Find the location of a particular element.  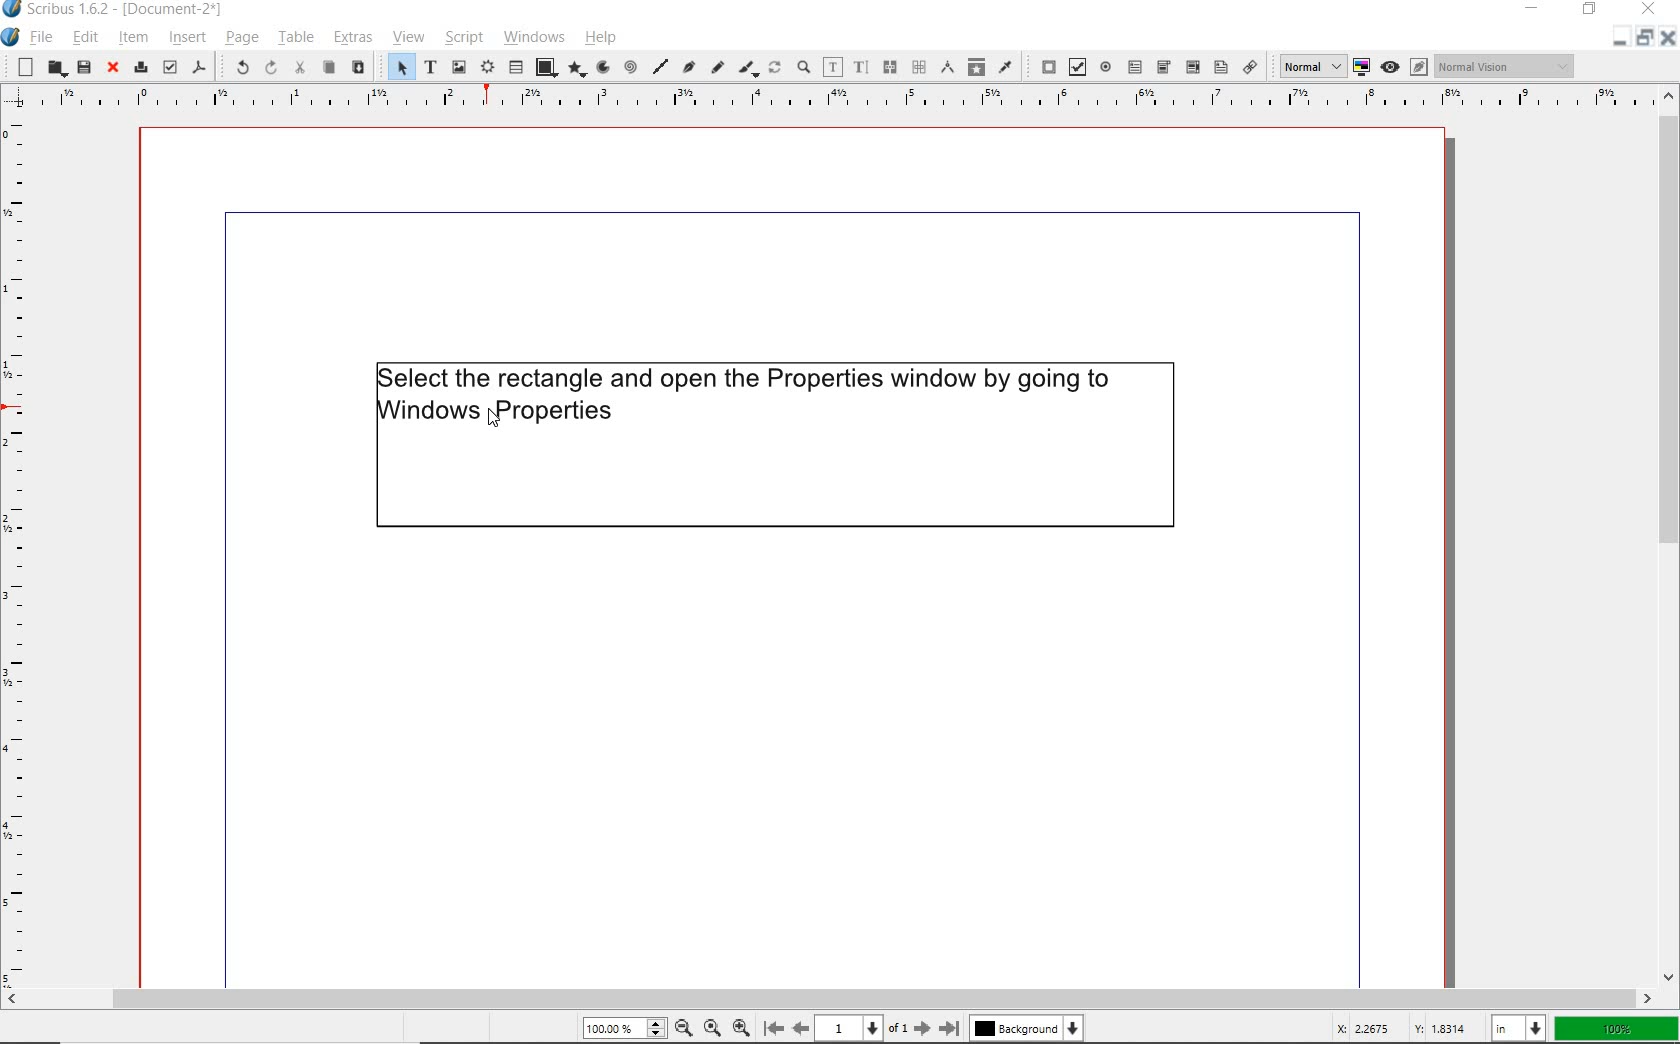

go to next page is located at coordinates (922, 1027).